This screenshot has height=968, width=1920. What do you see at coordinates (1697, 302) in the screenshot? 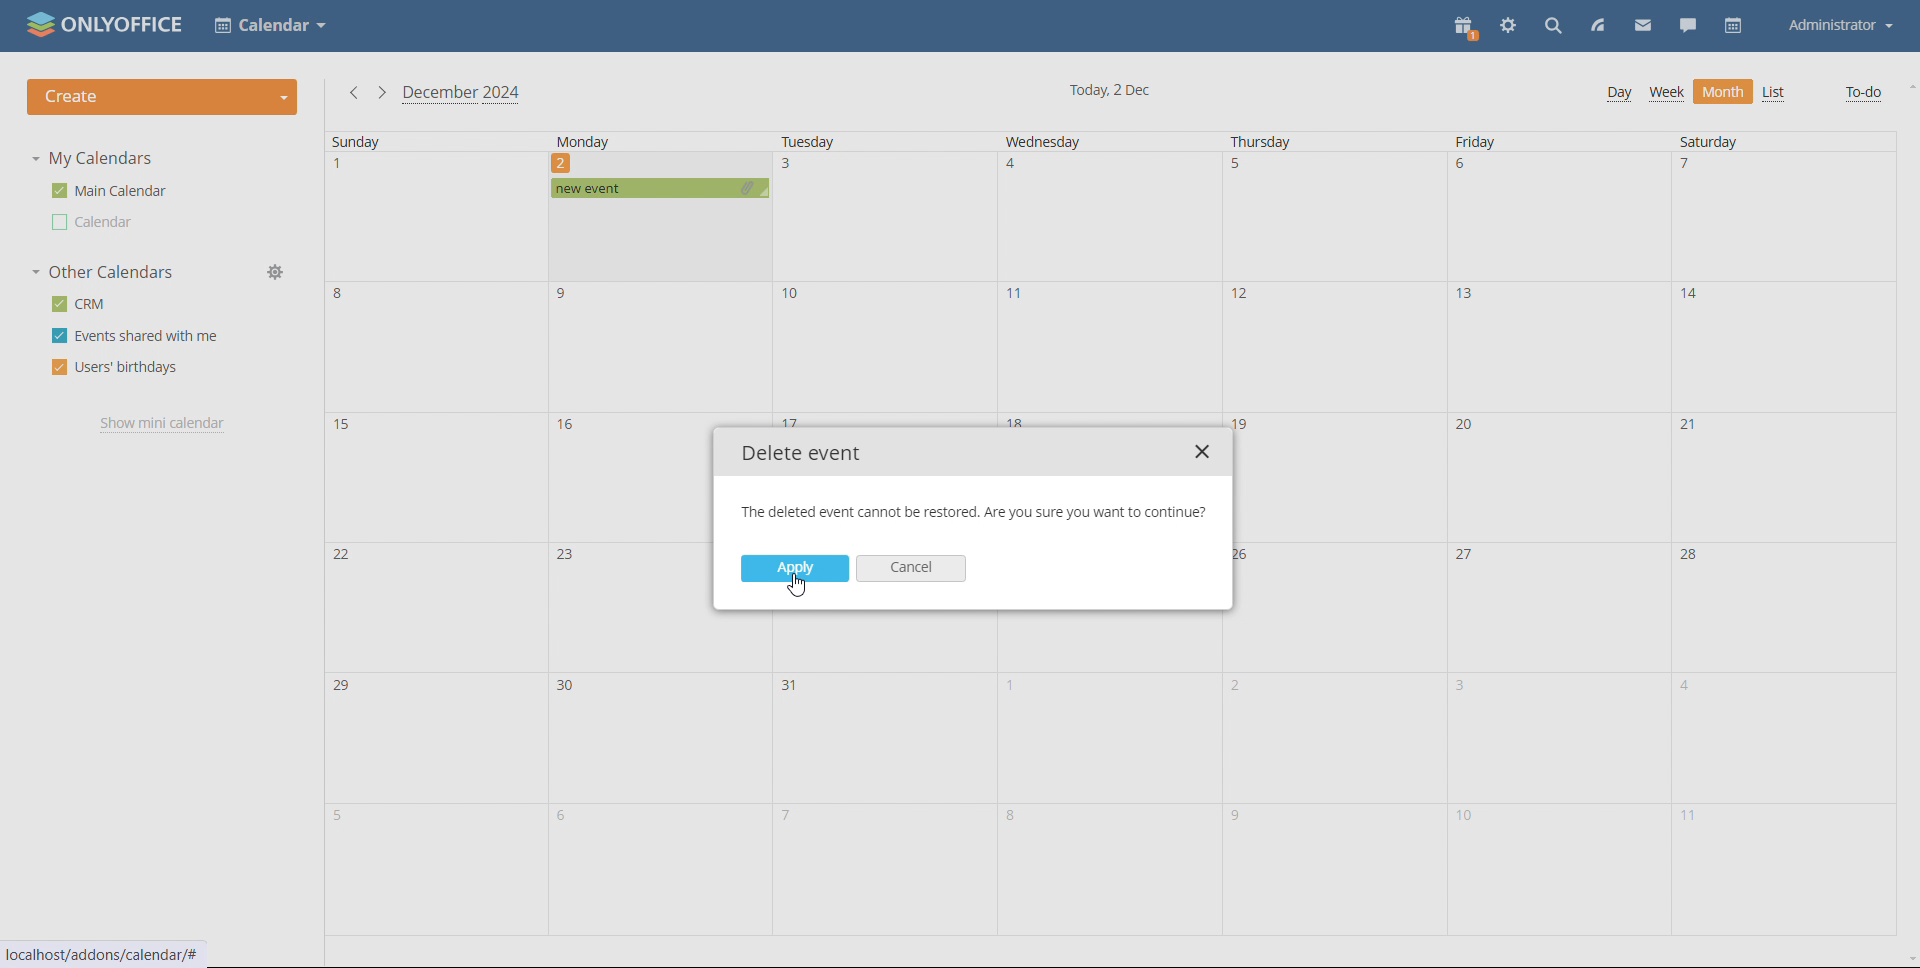
I see `14` at bounding box center [1697, 302].